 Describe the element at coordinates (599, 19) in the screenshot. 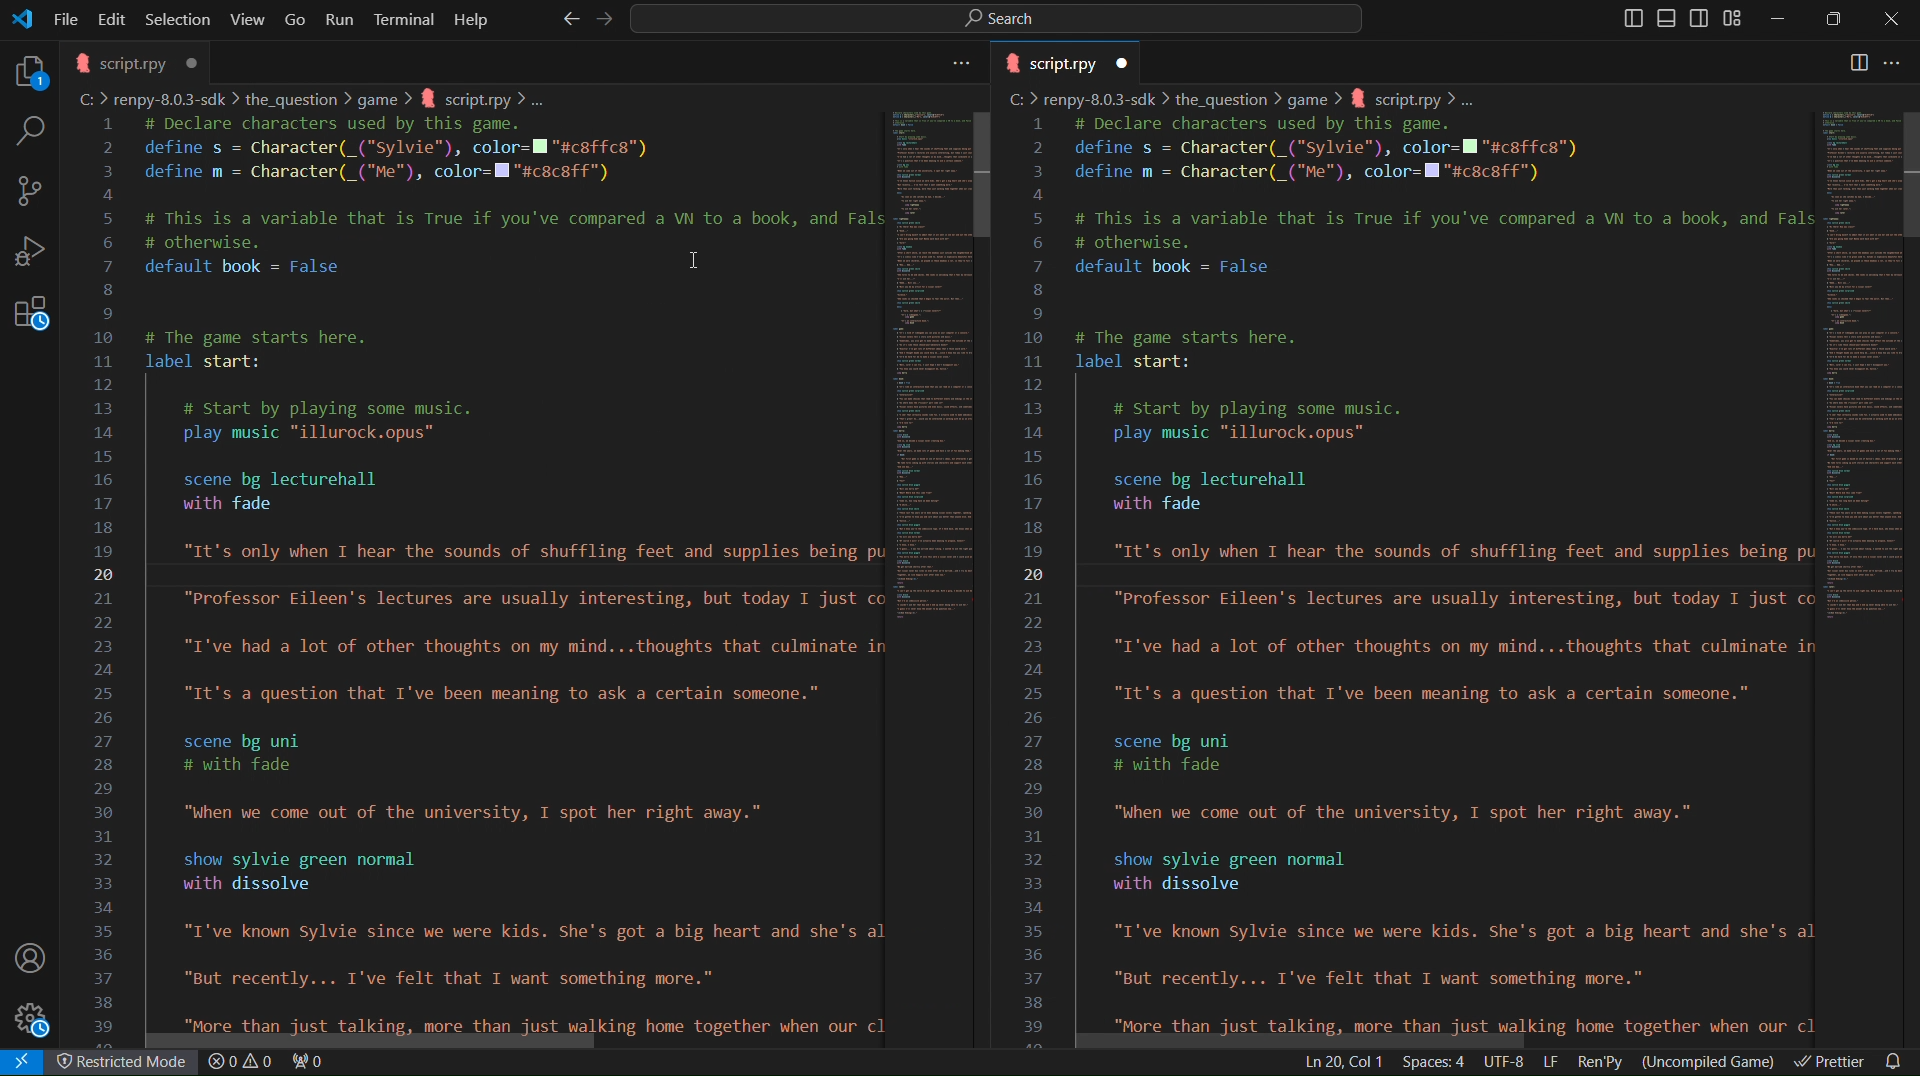

I see `Forward` at that location.